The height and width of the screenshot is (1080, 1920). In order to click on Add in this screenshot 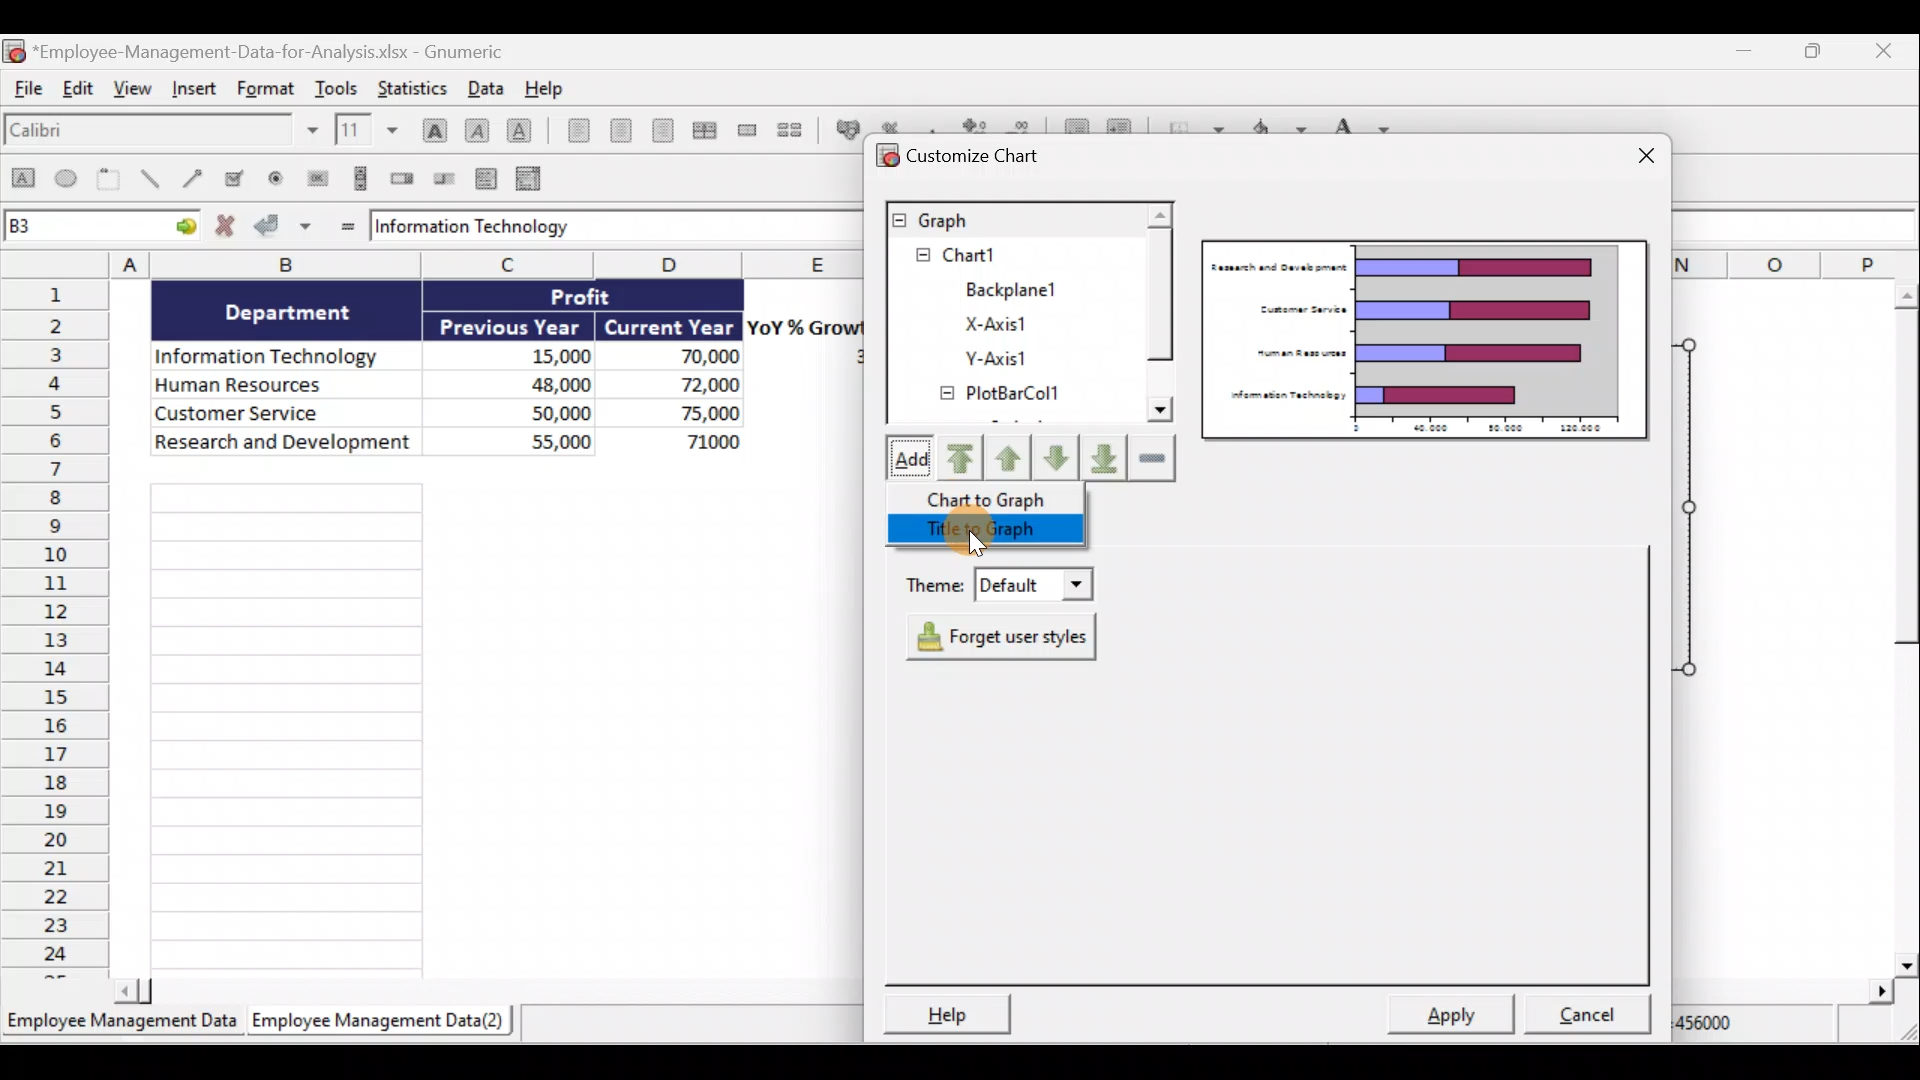, I will do `click(904, 460)`.